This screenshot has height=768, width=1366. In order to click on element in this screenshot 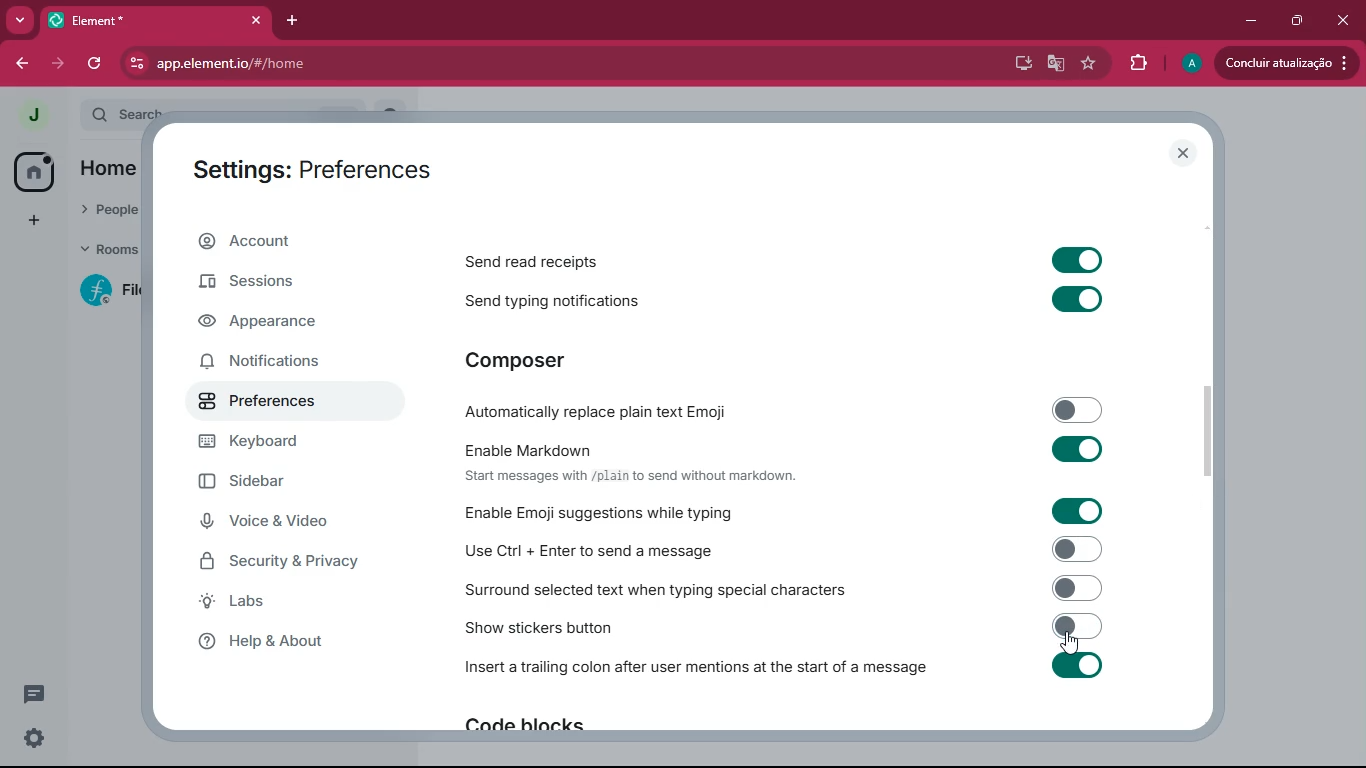, I will do `click(157, 20)`.